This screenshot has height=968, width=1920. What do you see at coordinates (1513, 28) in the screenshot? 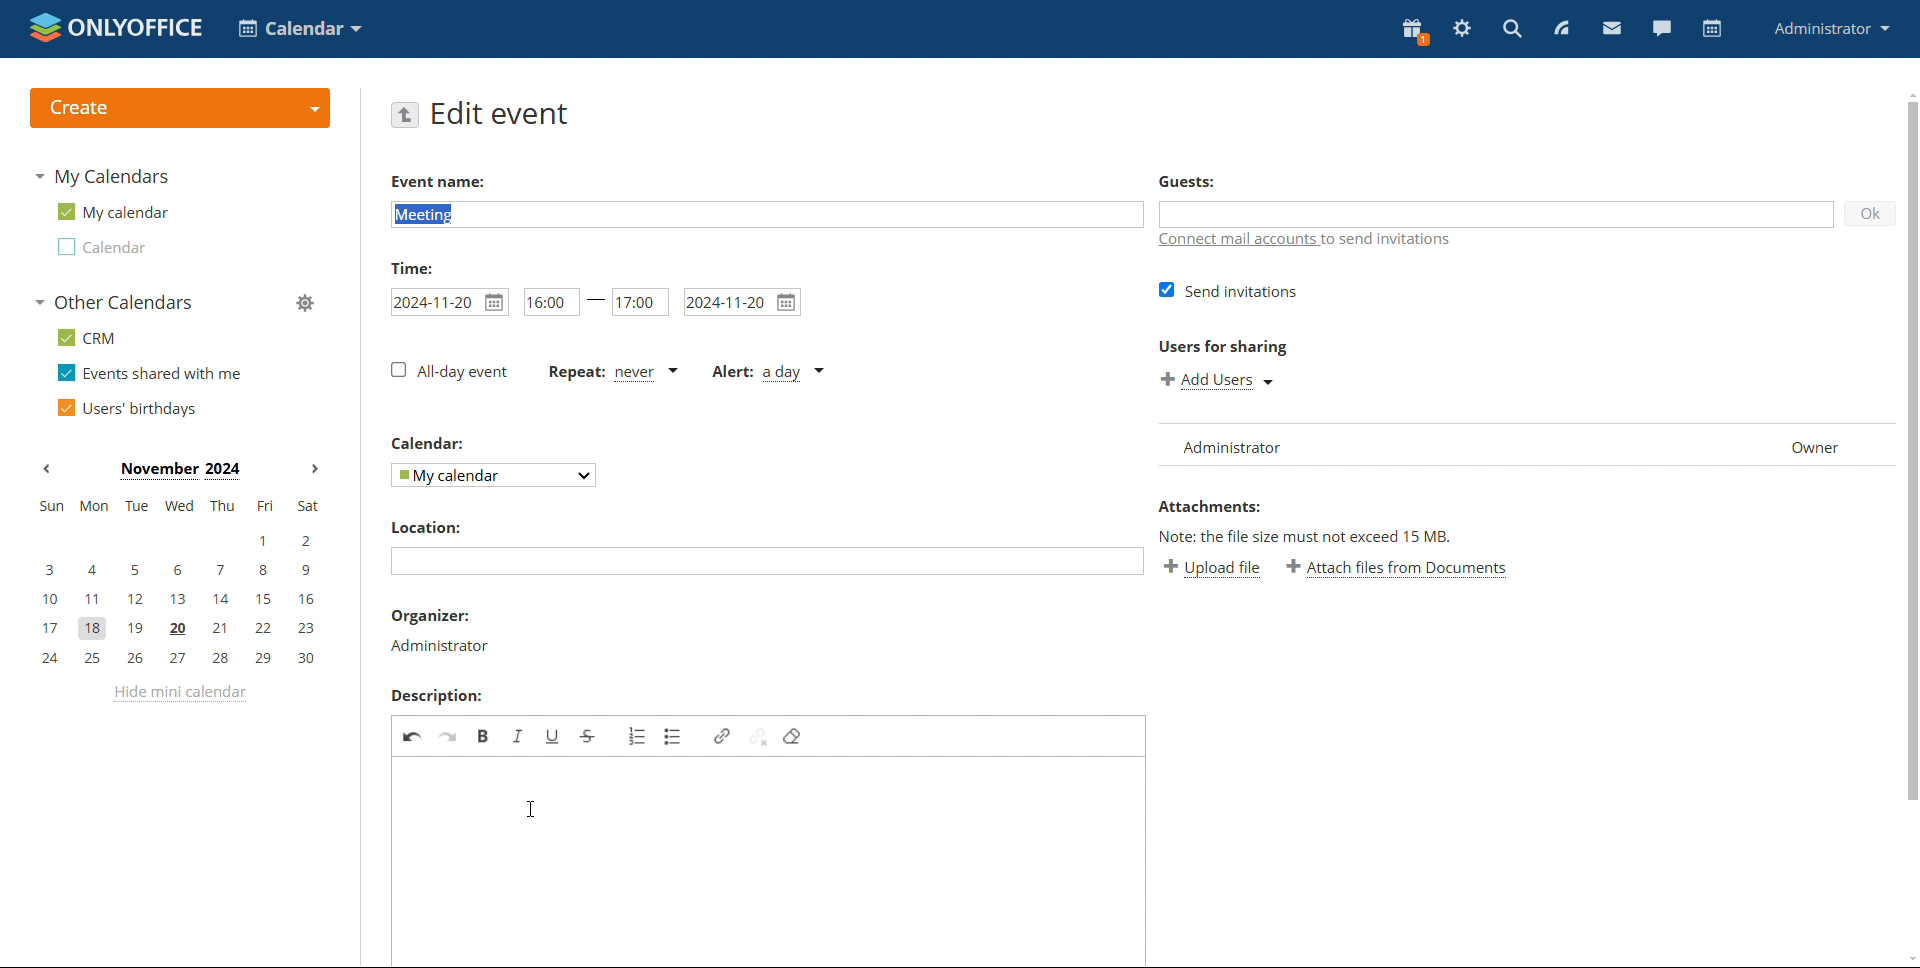
I see `search` at bounding box center [1513, 28].